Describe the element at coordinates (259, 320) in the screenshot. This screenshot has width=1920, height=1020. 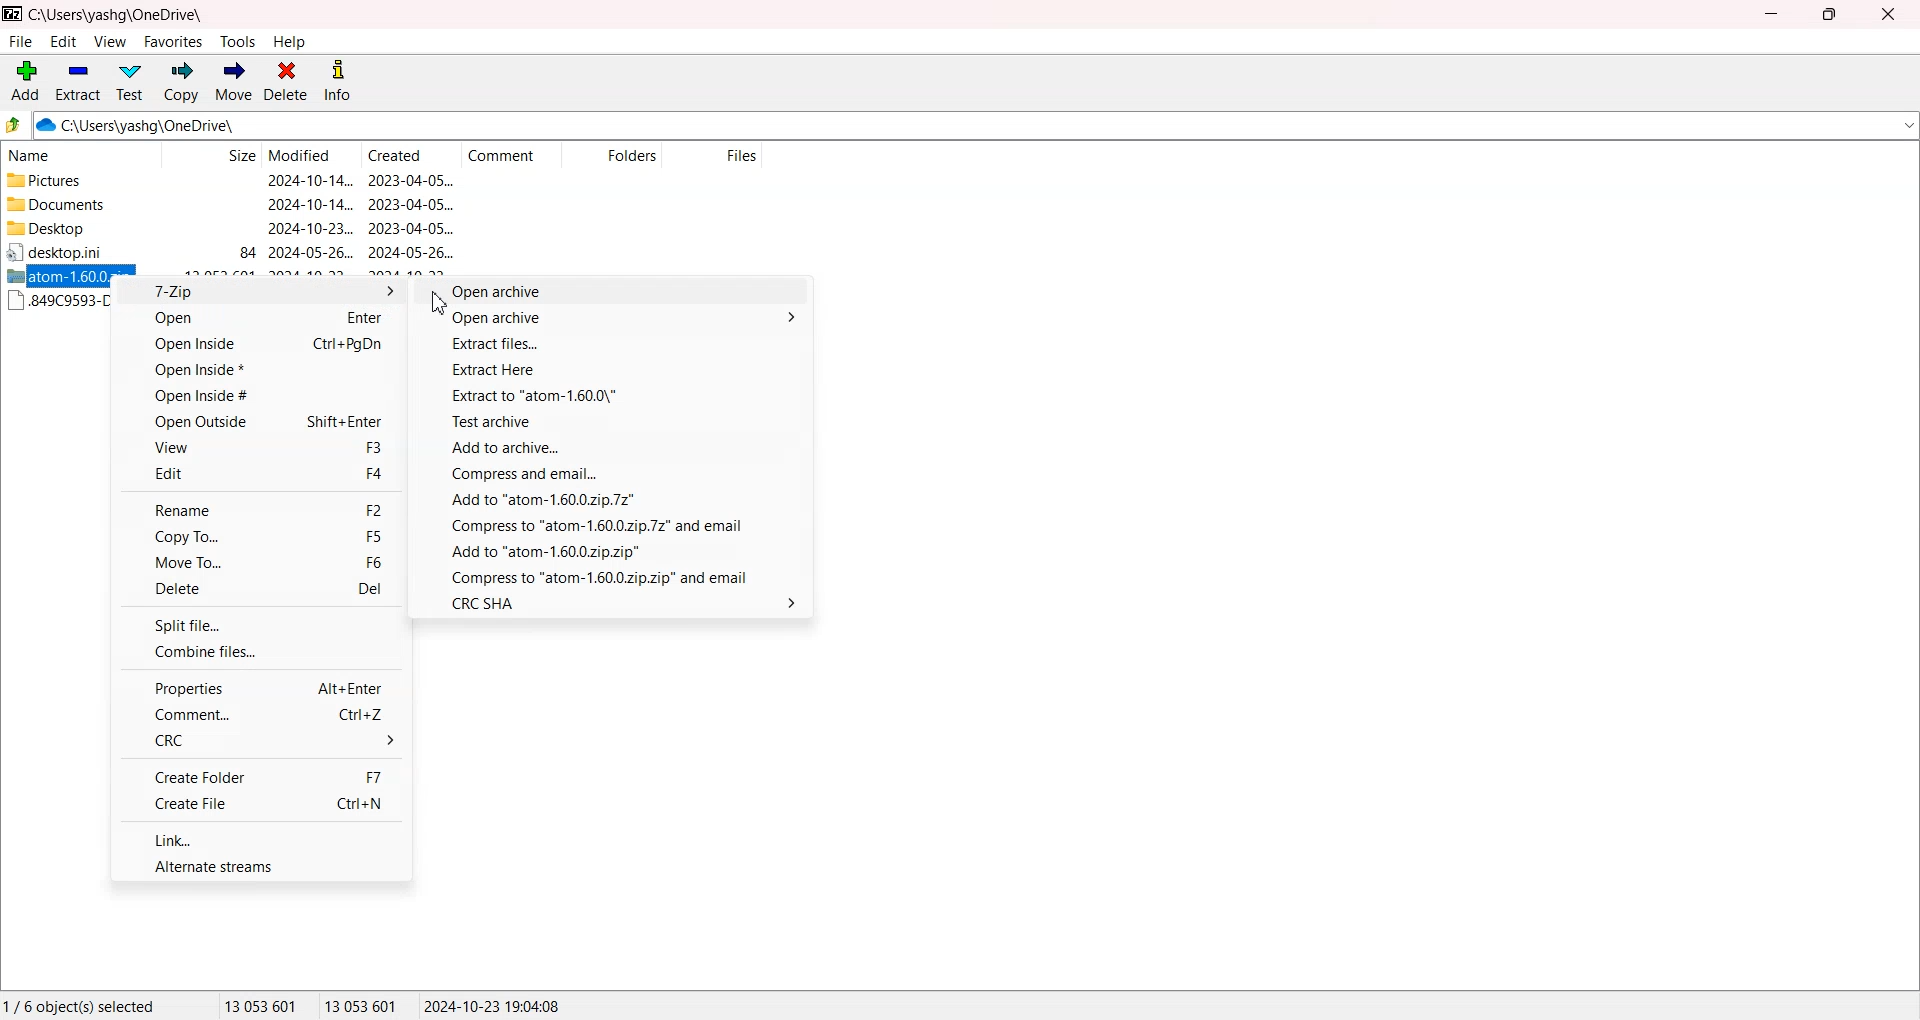
I see `Open` at that location.